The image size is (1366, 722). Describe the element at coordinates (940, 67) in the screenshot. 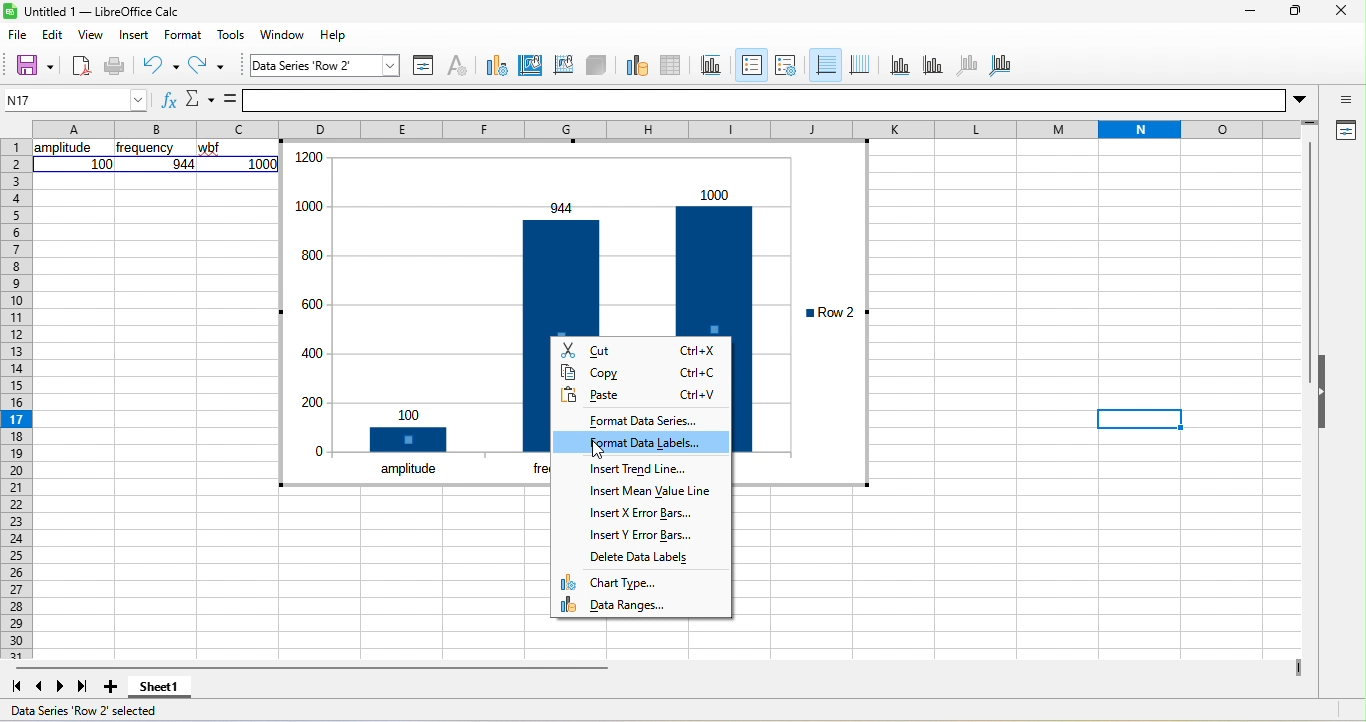

I see `y axis` at that location.